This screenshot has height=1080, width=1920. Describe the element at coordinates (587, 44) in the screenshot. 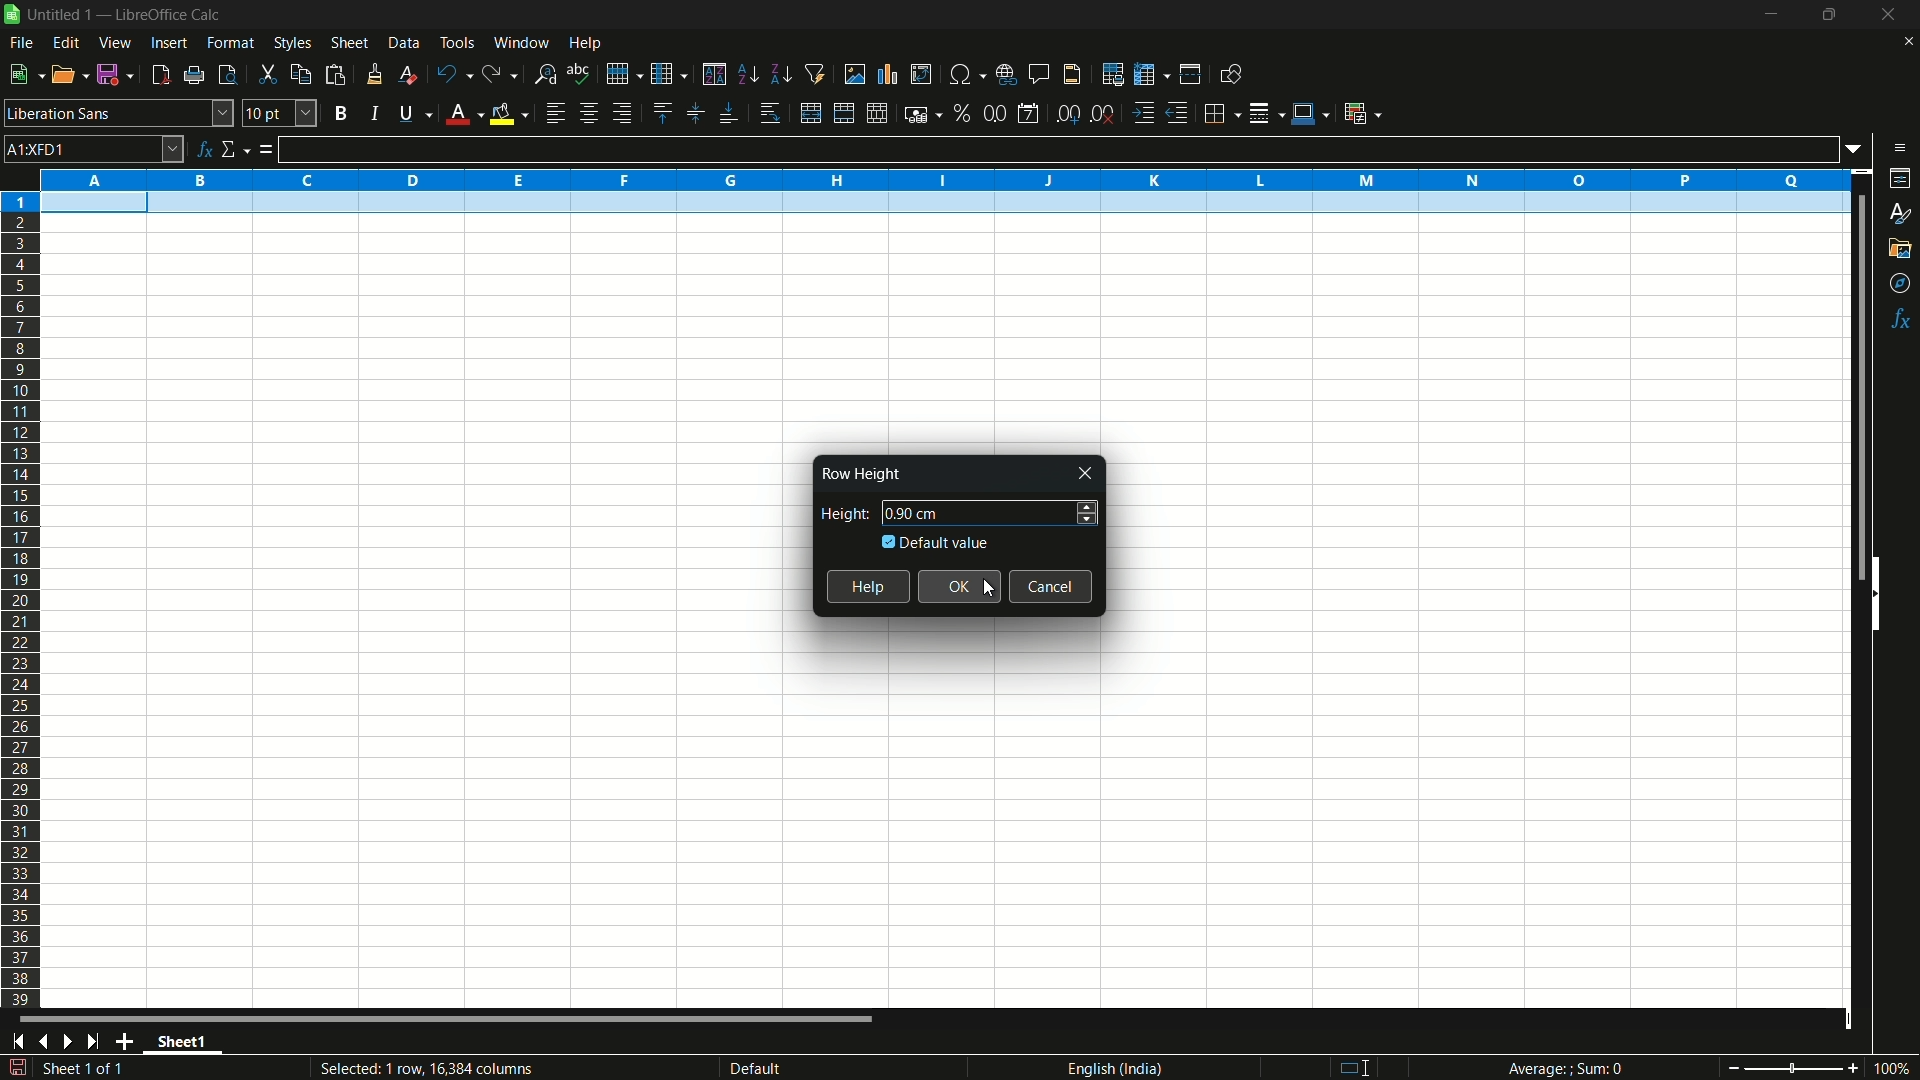

I see `help menu` at that location.